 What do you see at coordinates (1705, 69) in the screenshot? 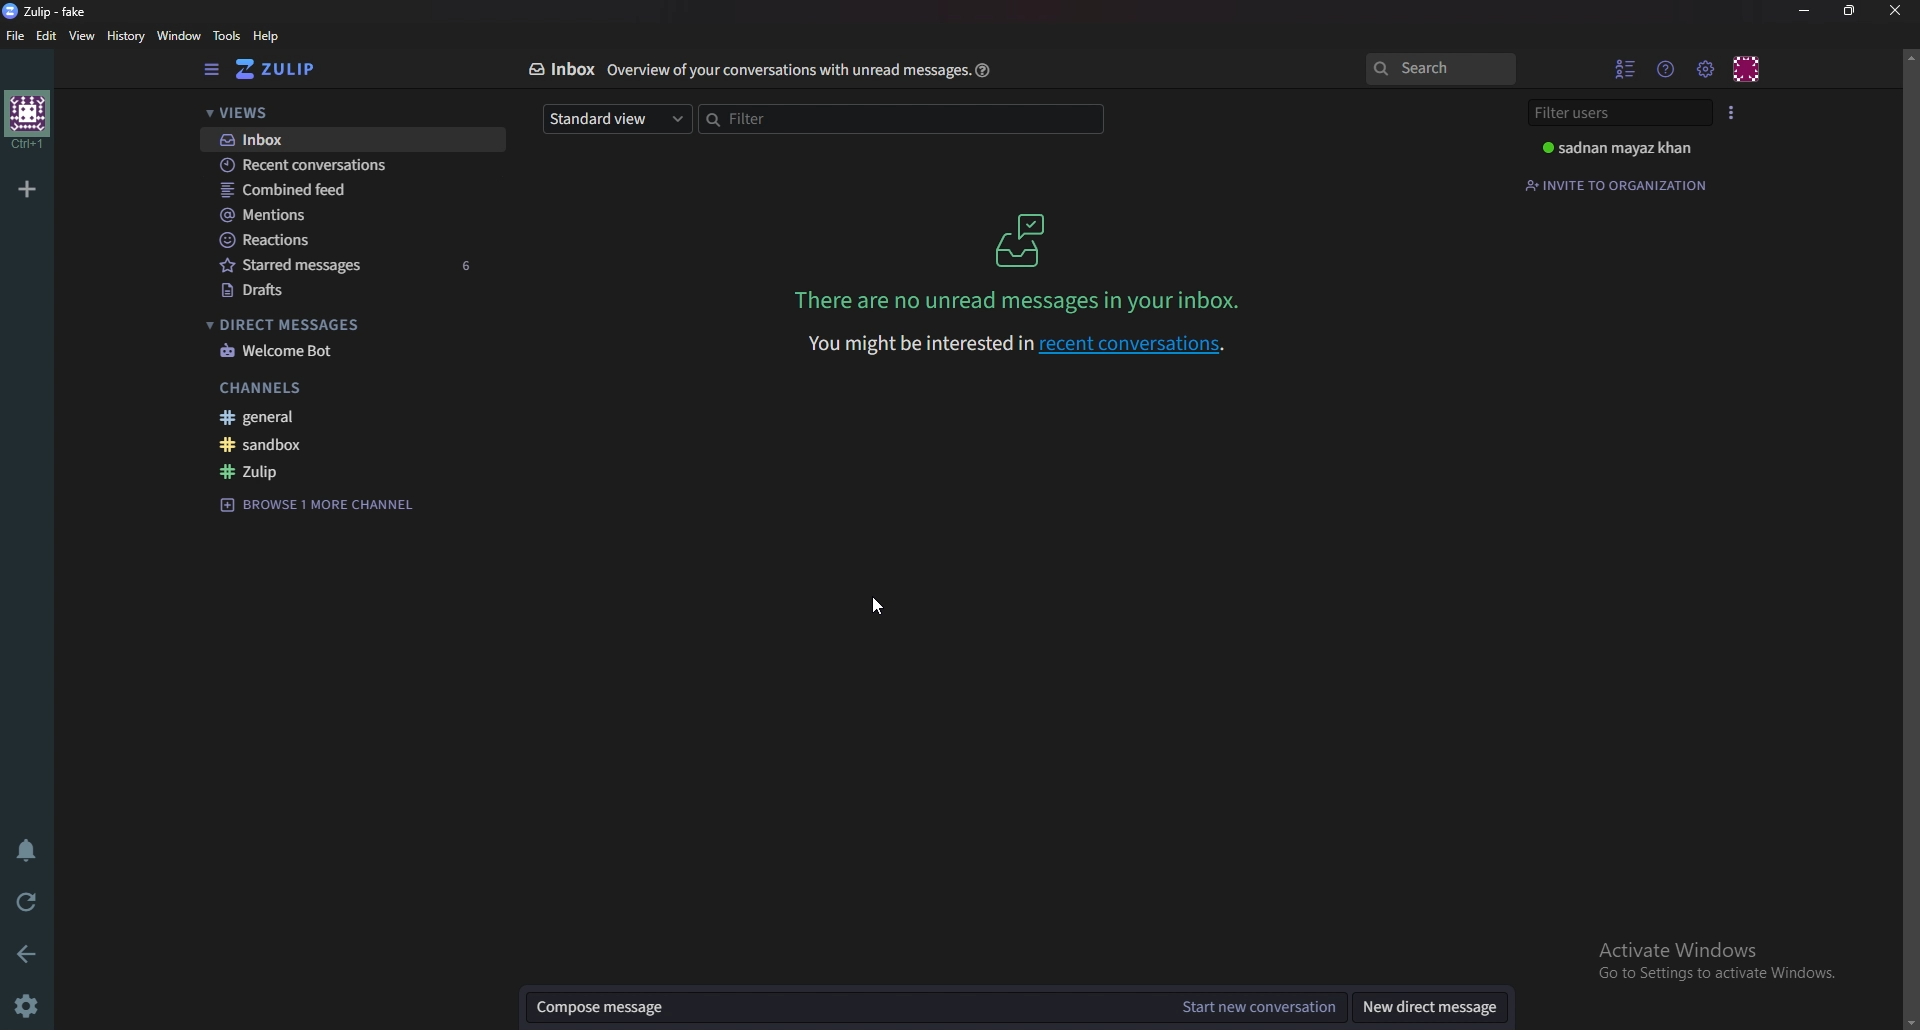
I see `Main menu` at bounding box center [1705, 69].